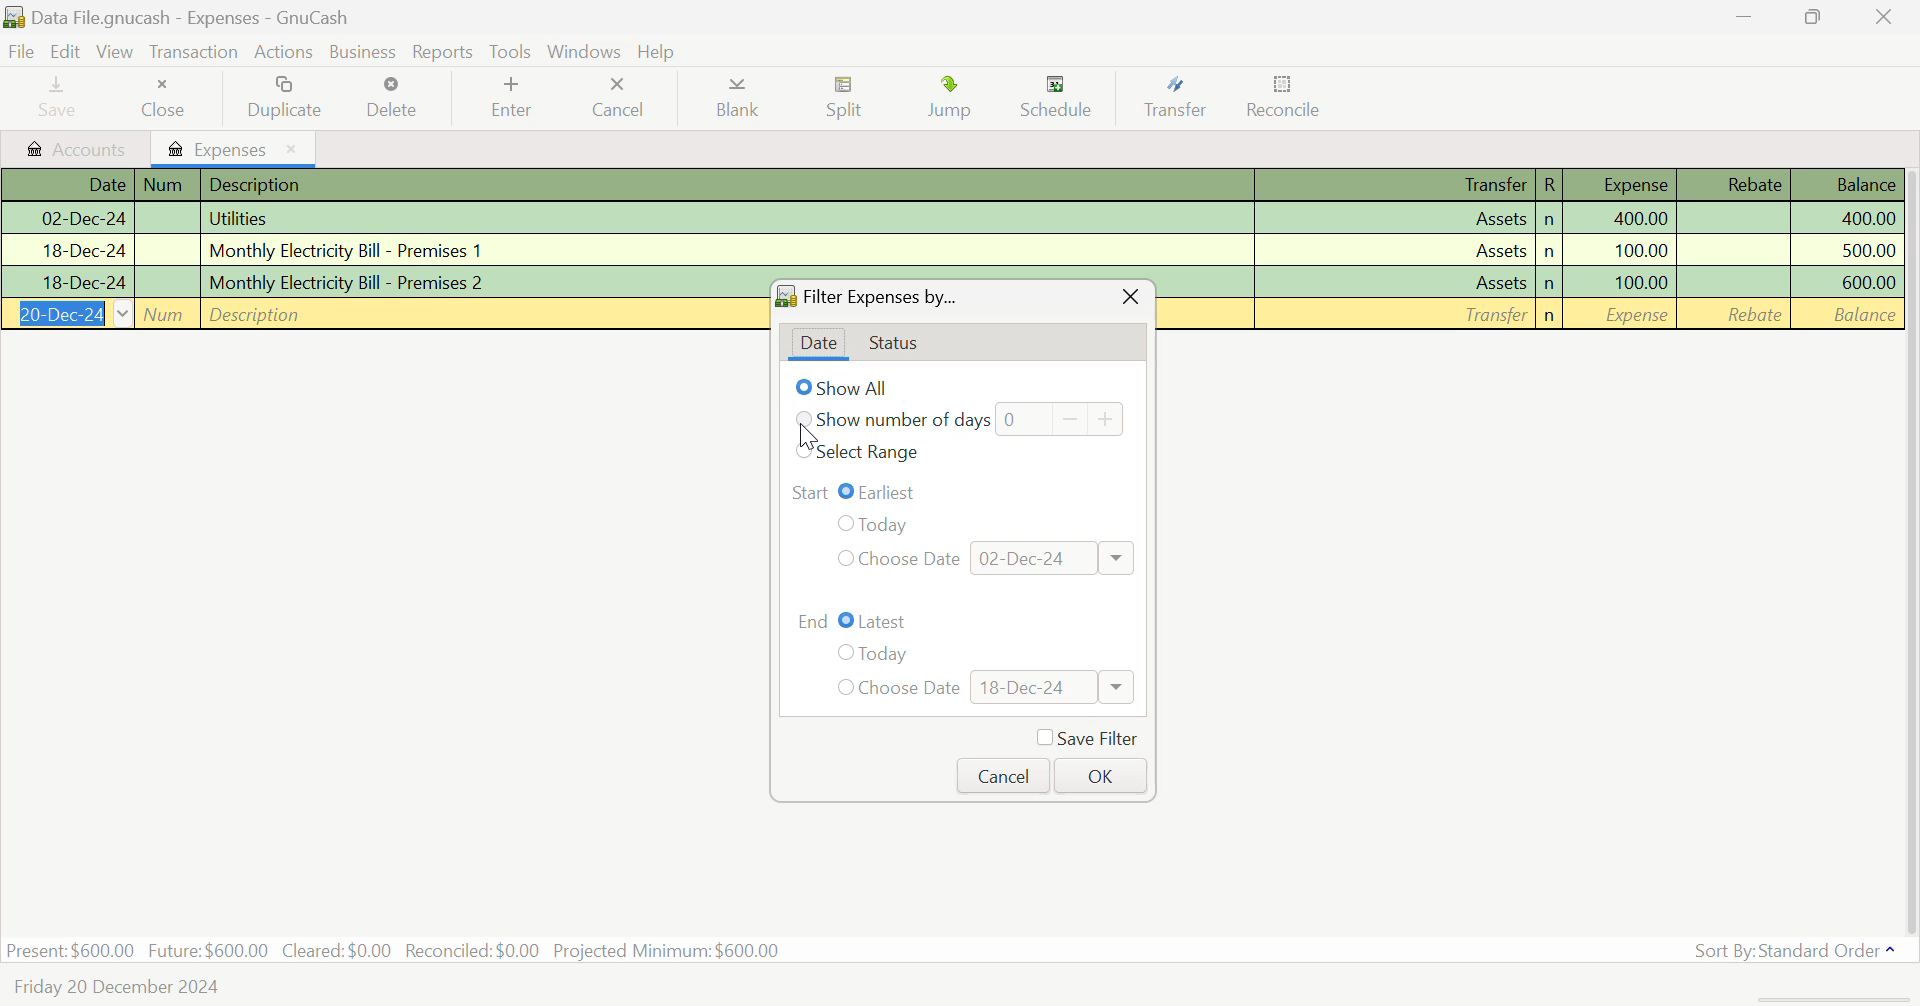  What do you see at coordinates (1844, 284) in the screenshot?
I see `Amount` at bounding box center [1844, 284].